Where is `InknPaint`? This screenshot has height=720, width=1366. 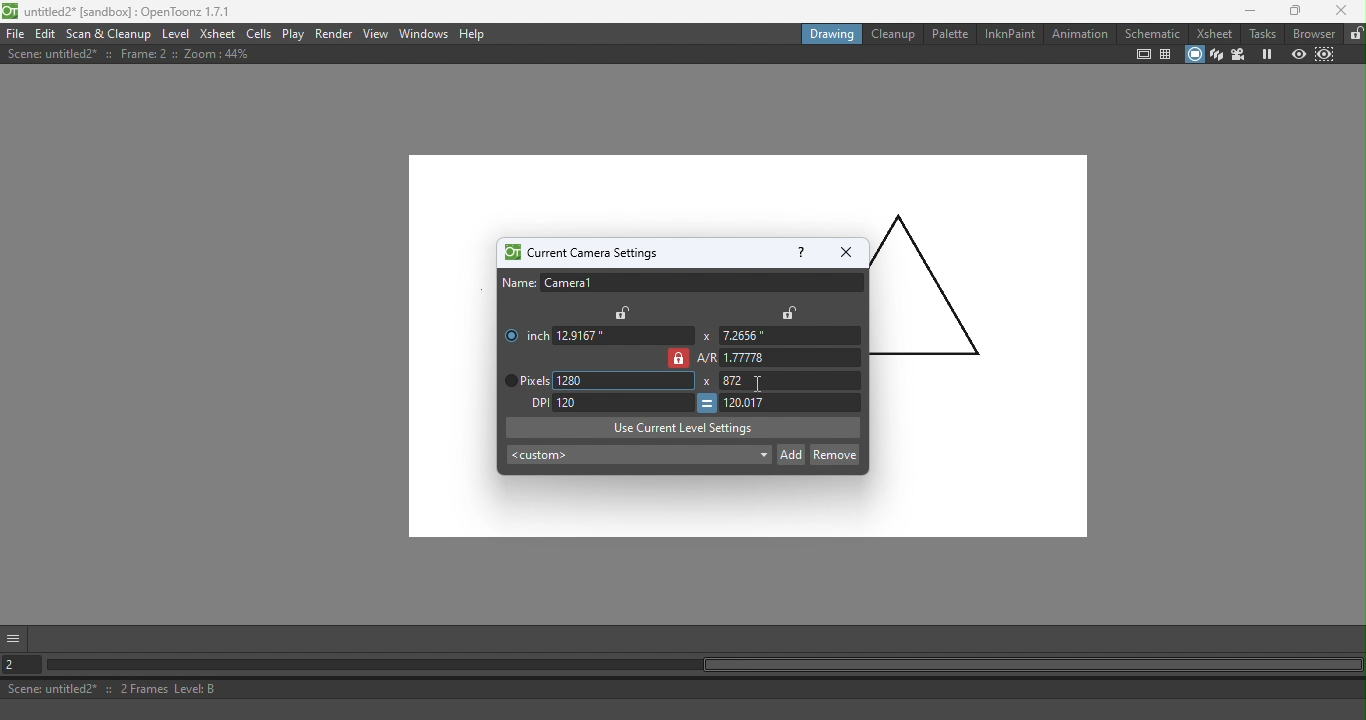 InknPaint is located at coordinates (1011, 34).